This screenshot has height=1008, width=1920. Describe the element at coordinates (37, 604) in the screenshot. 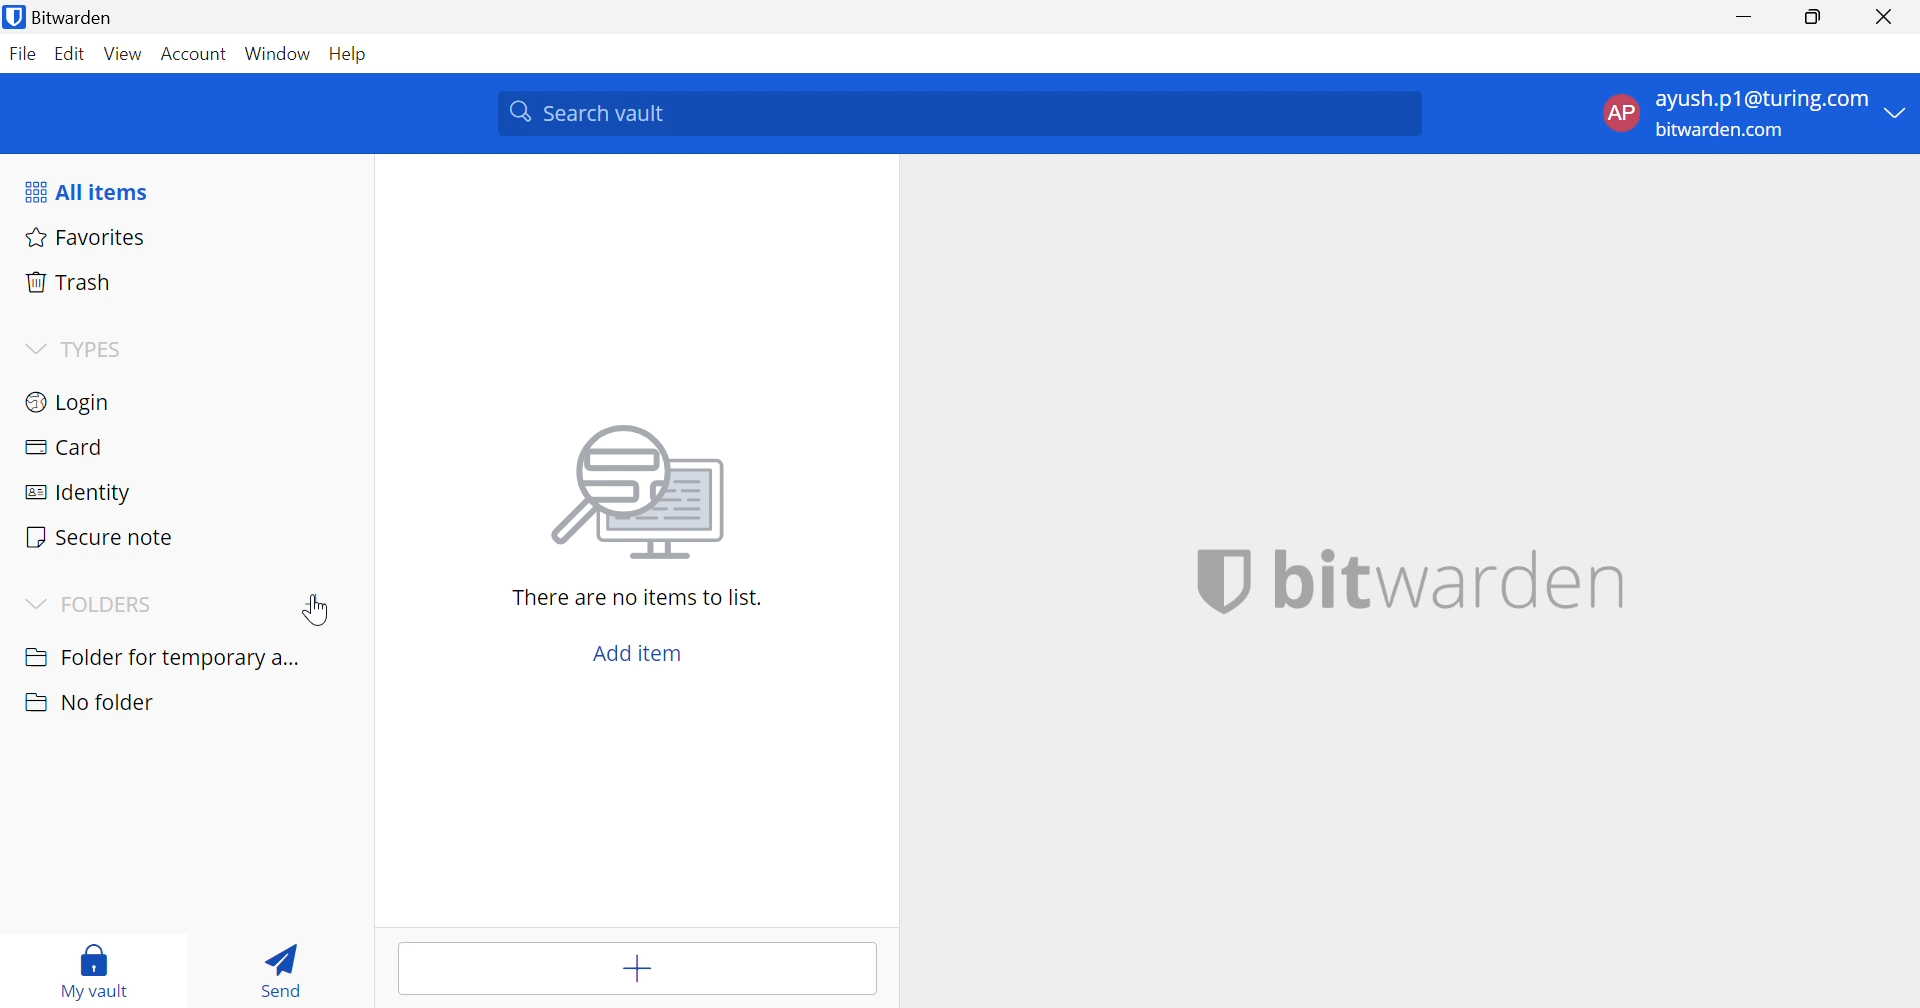

I see `Drop Down` at that location.